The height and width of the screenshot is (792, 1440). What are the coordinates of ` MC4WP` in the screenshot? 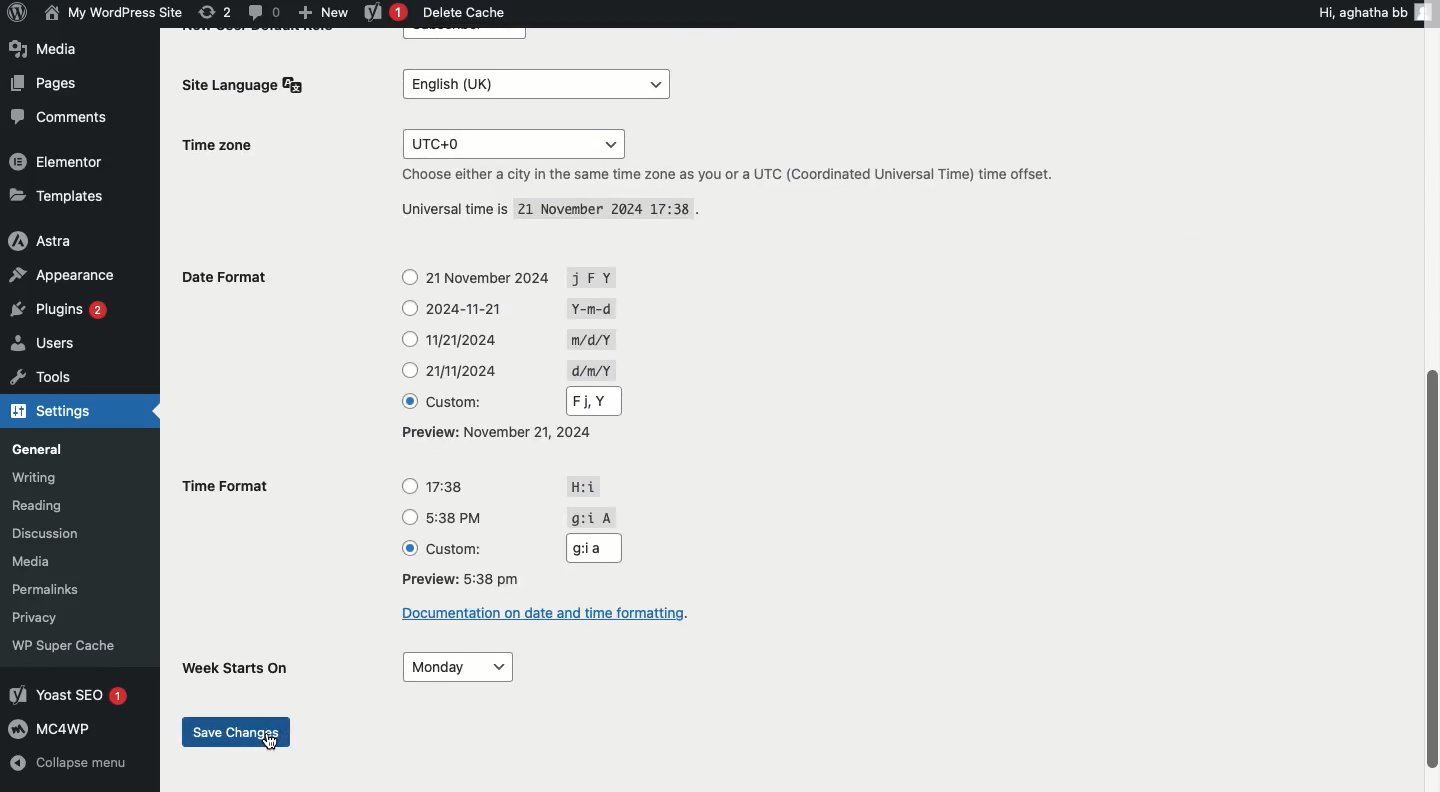 It's located at (70, 727).